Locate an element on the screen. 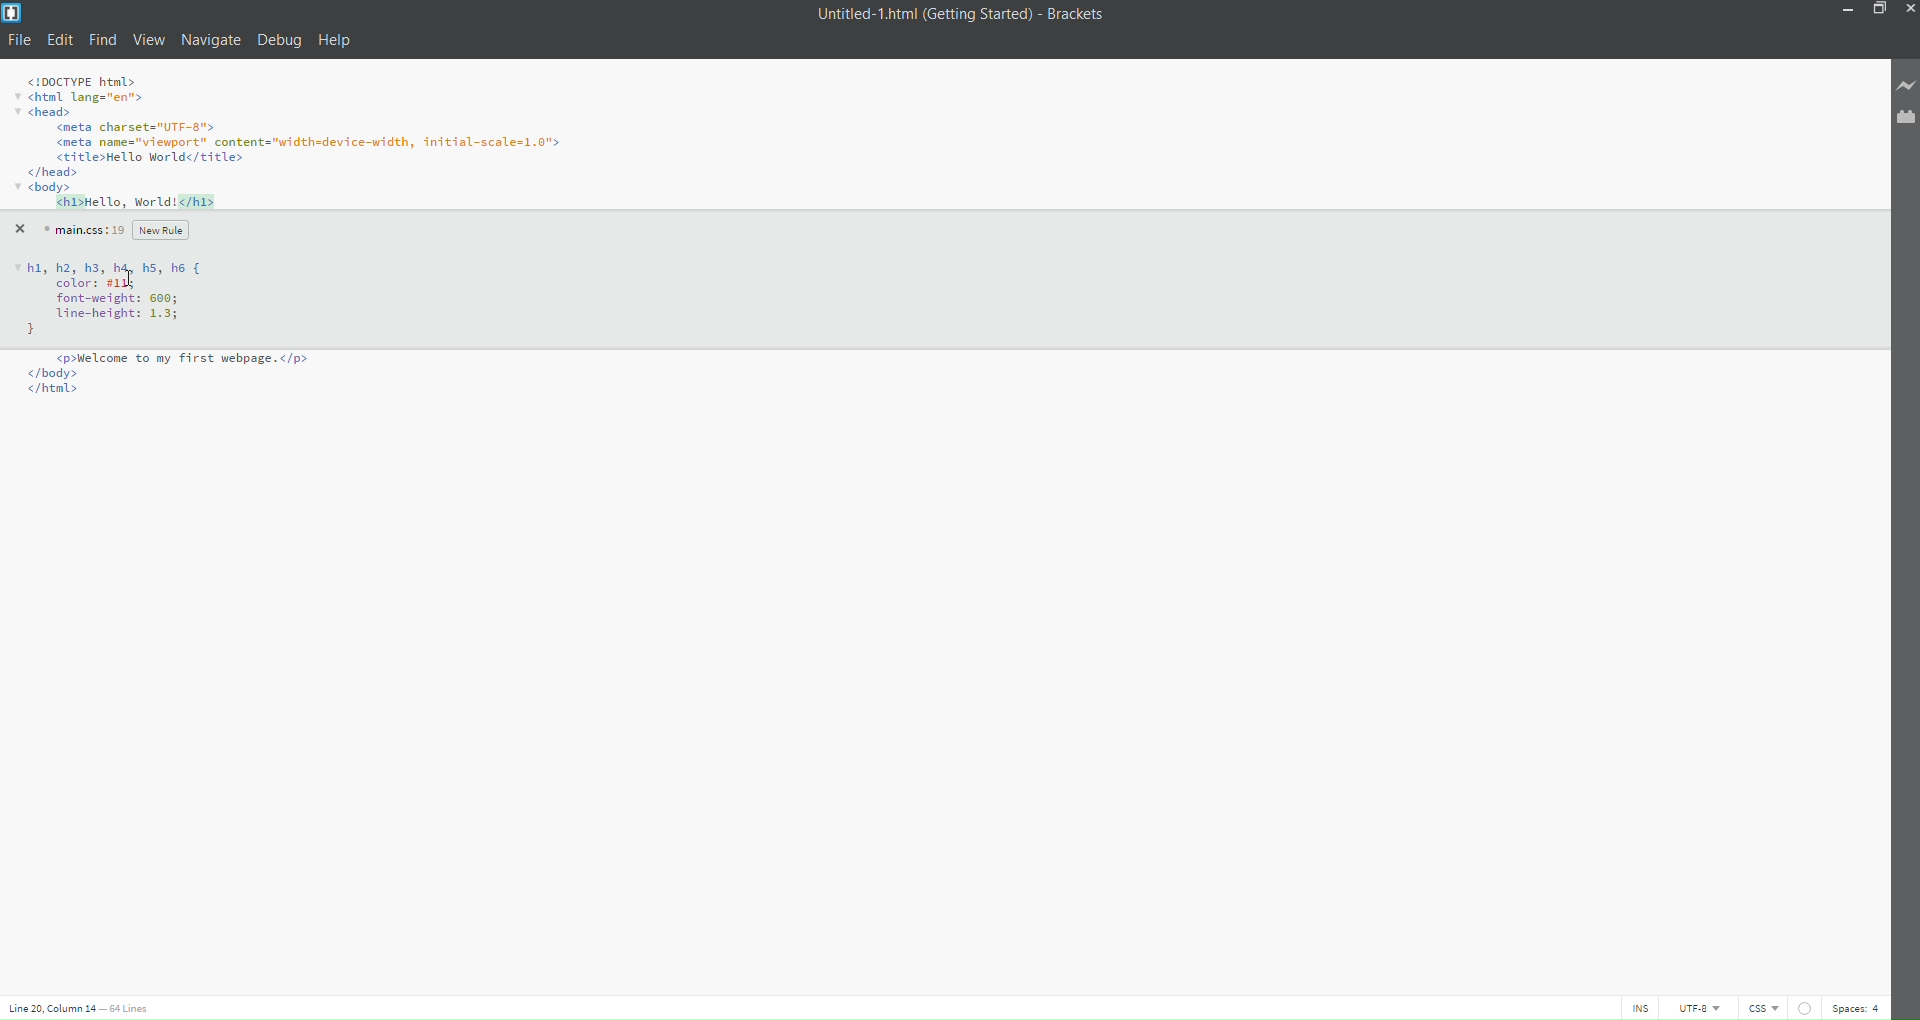 Image resolution: width=1920 pixels, height=1020 pixels. close quick edit is located at coordinates (18, 229).